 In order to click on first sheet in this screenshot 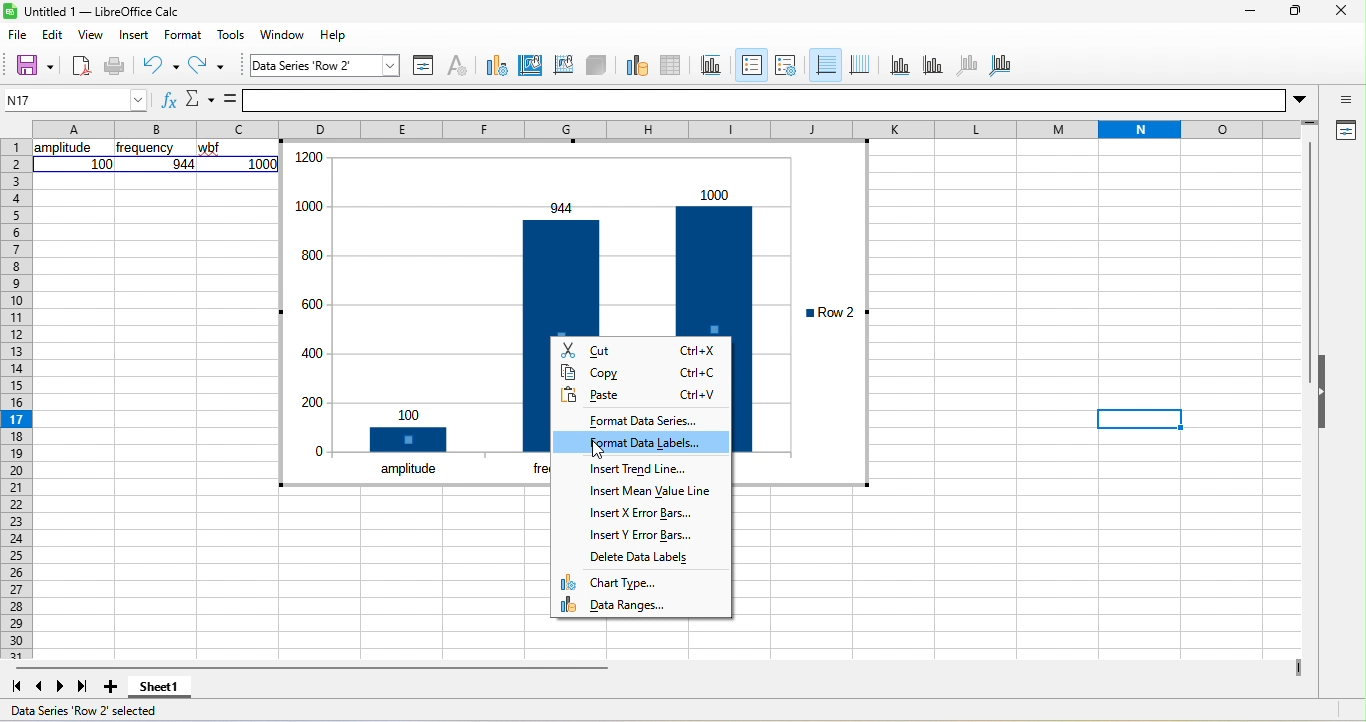, I will do `click(17, 687)`.